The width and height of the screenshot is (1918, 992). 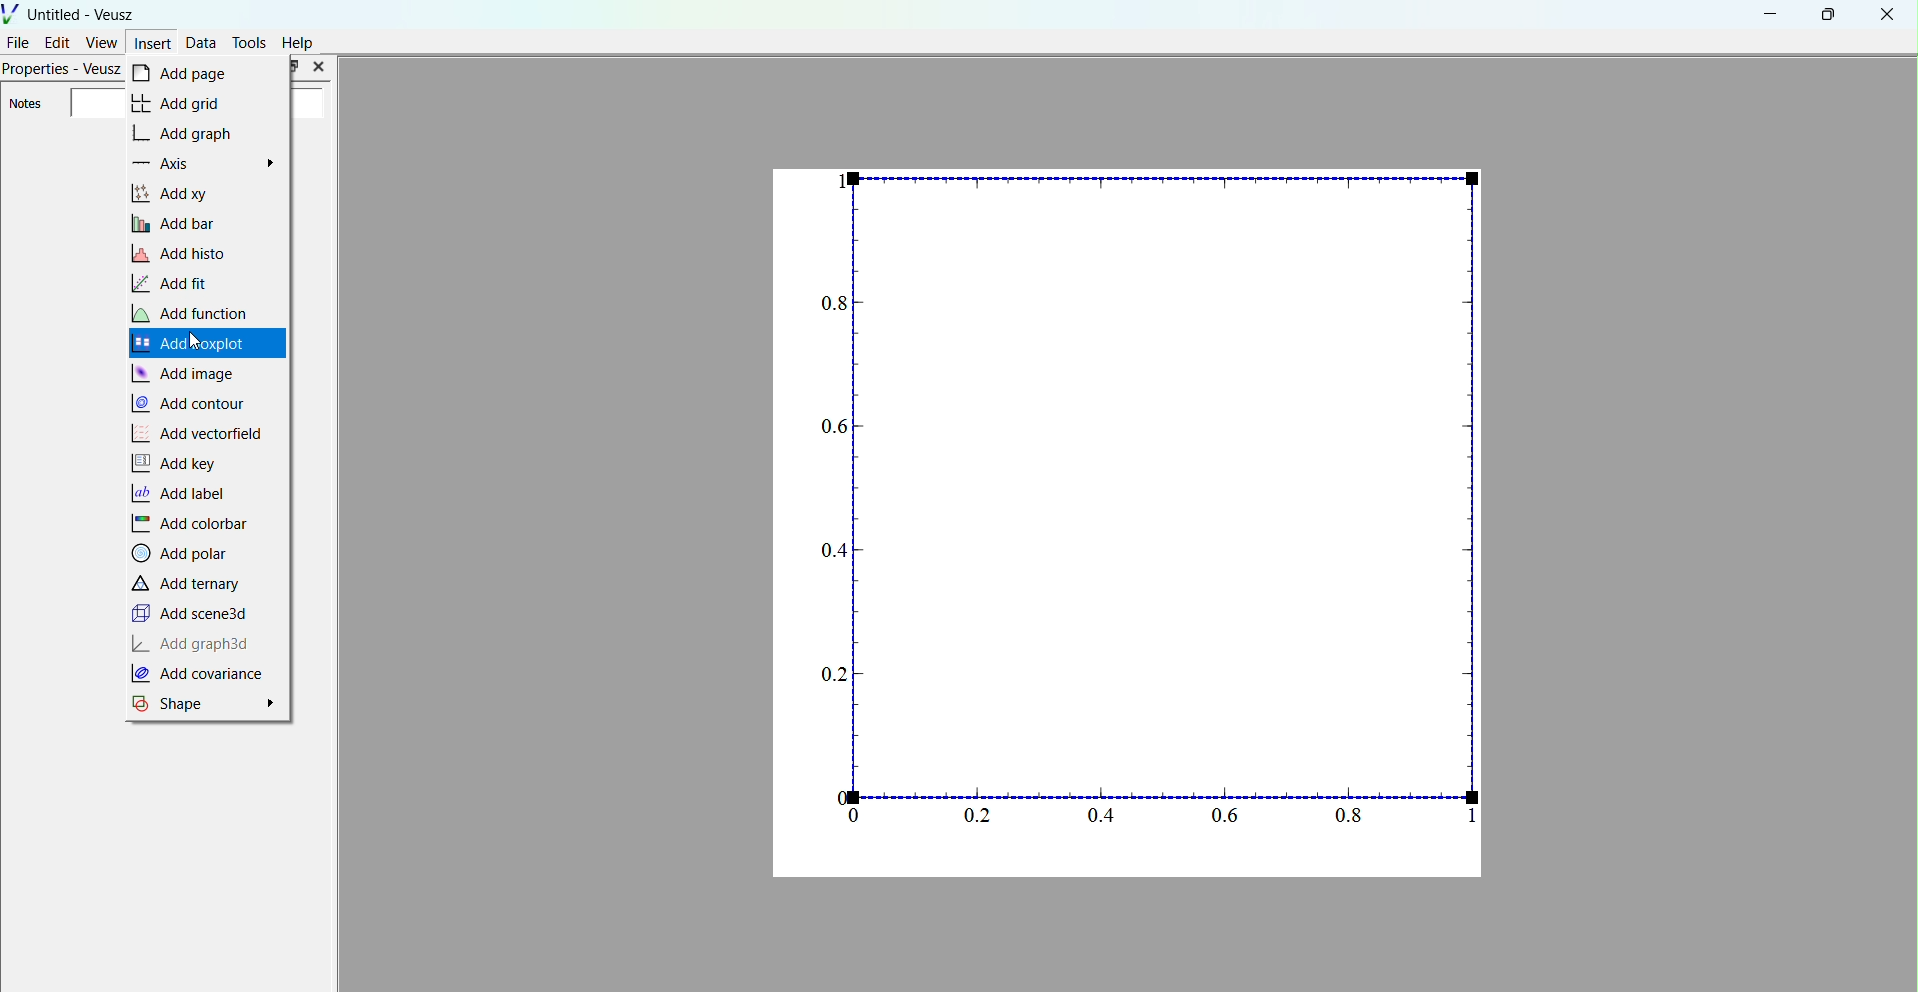 What do you see at coordinates (183, 281) in the screenshot?
I see `Add fit` at bounding box center [183, 281].